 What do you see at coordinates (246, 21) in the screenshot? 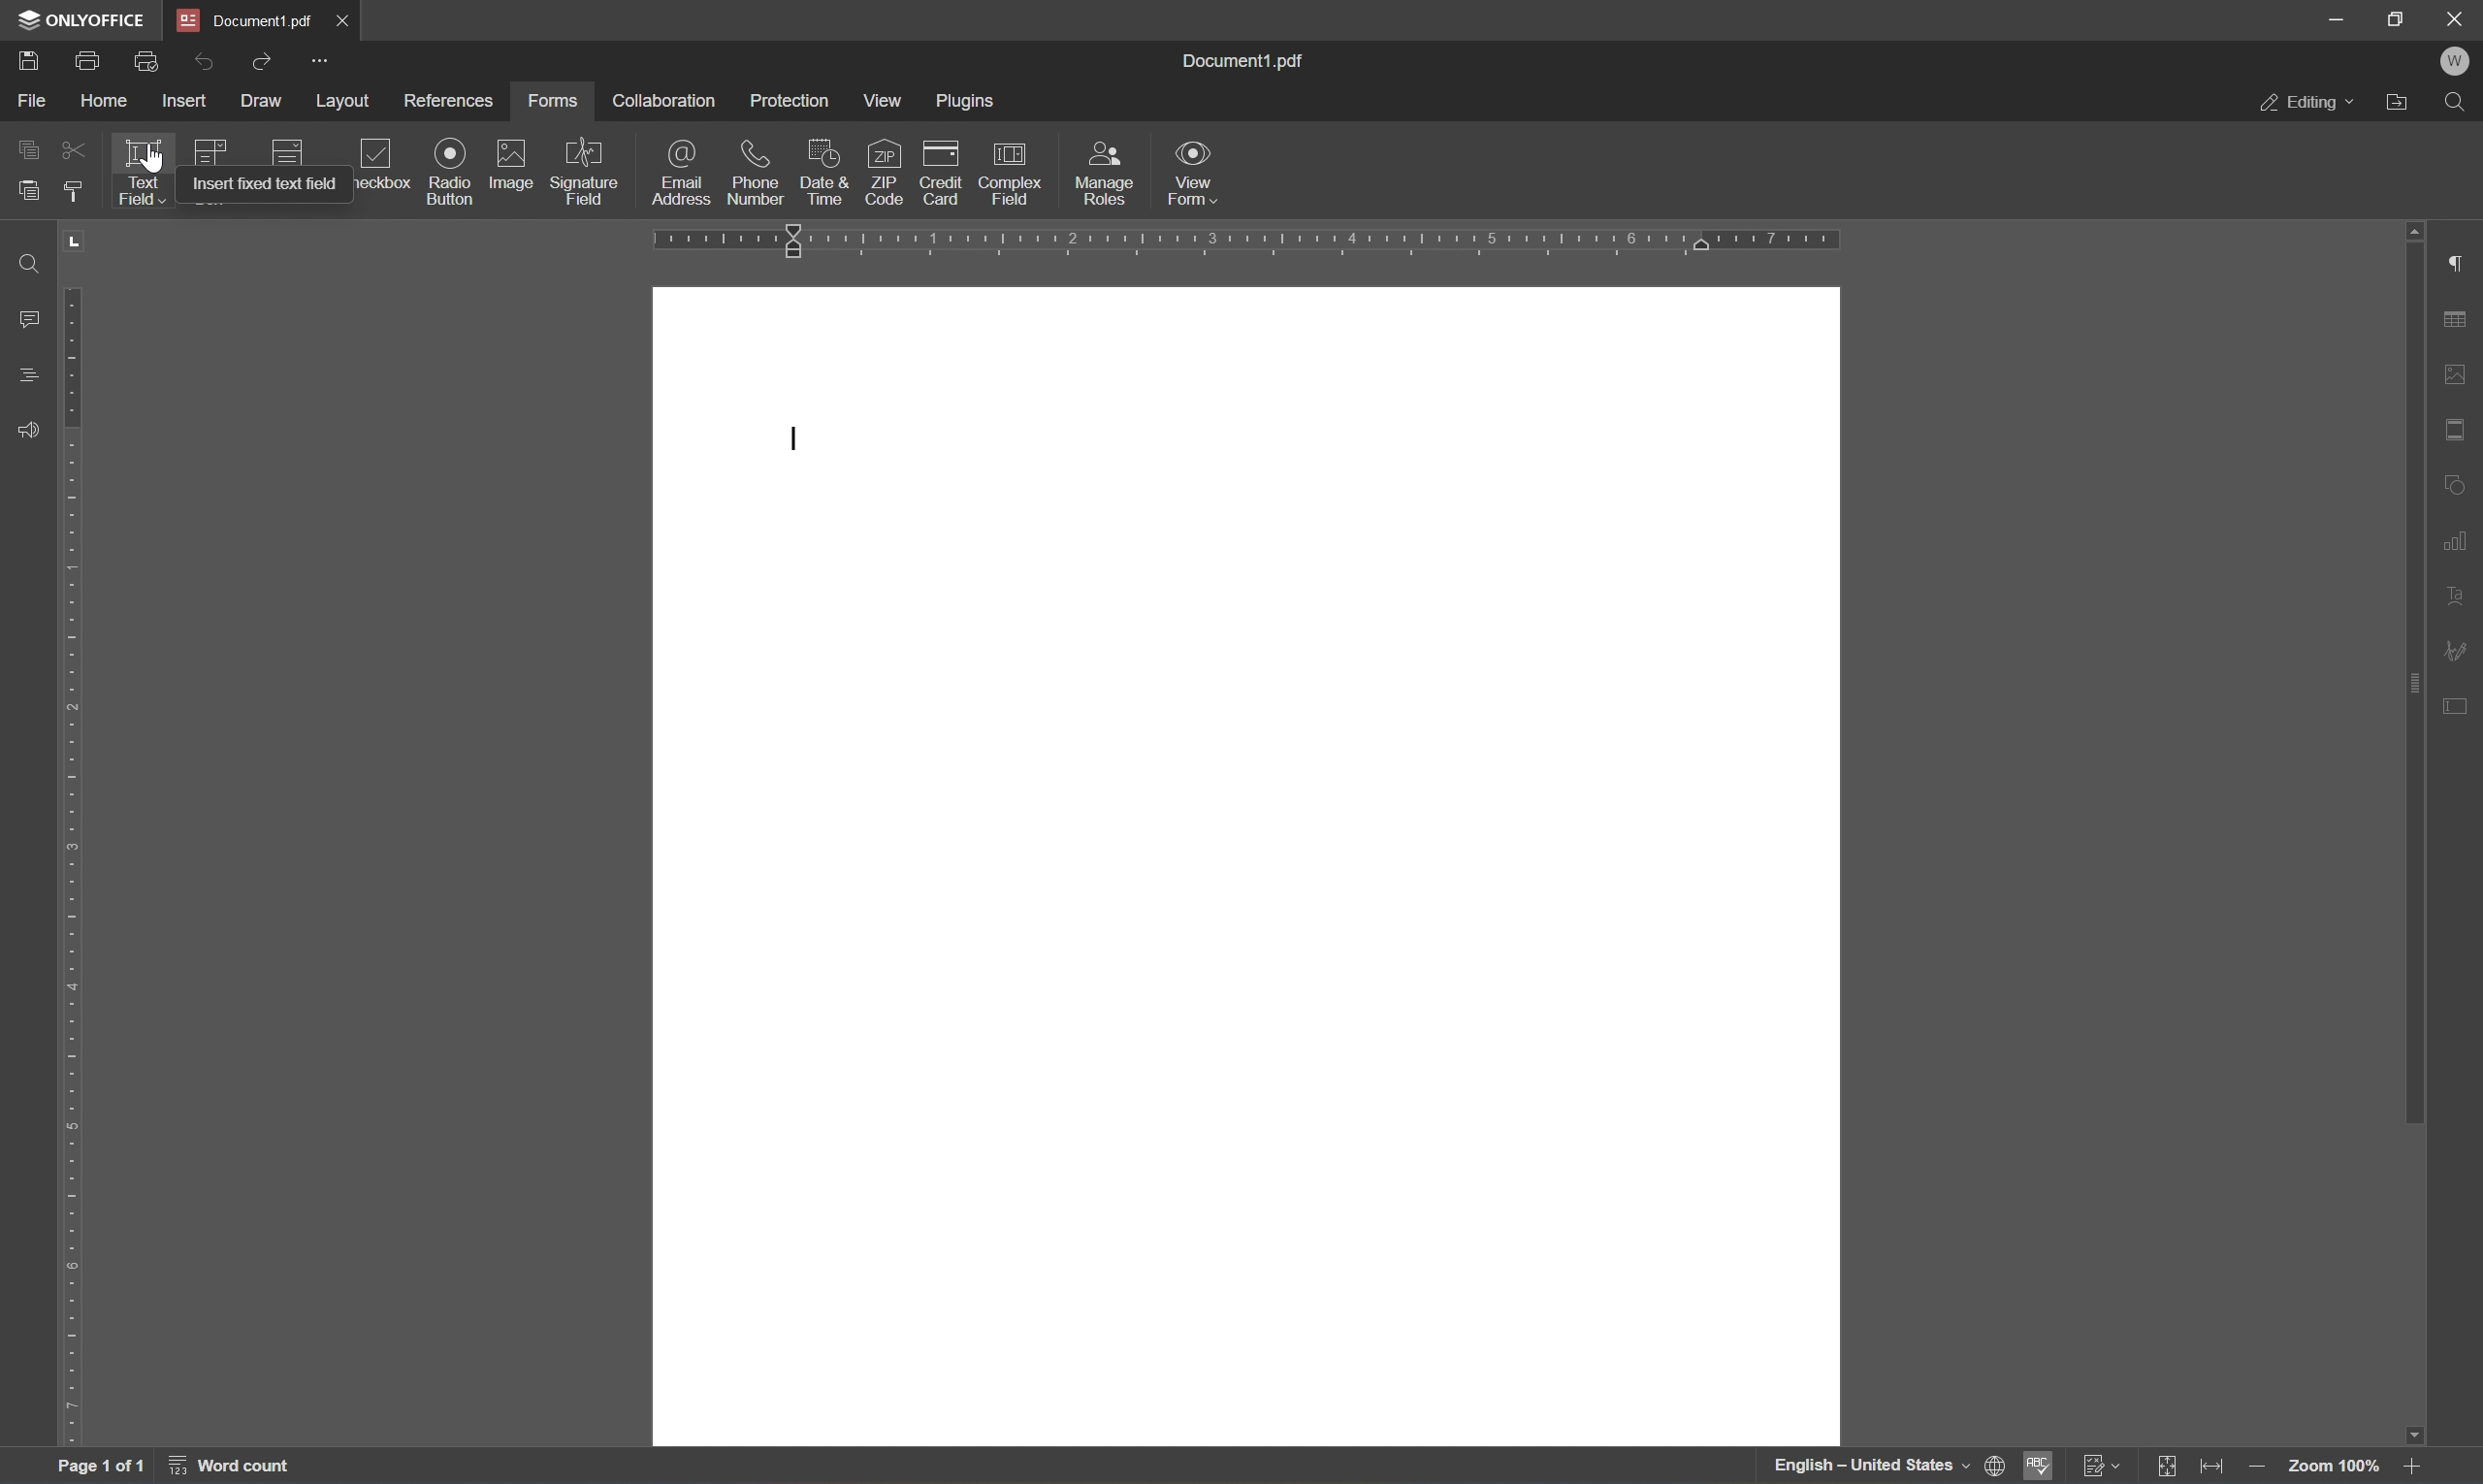
I see `doxument1.pdf` at bounding box center [246, 21].